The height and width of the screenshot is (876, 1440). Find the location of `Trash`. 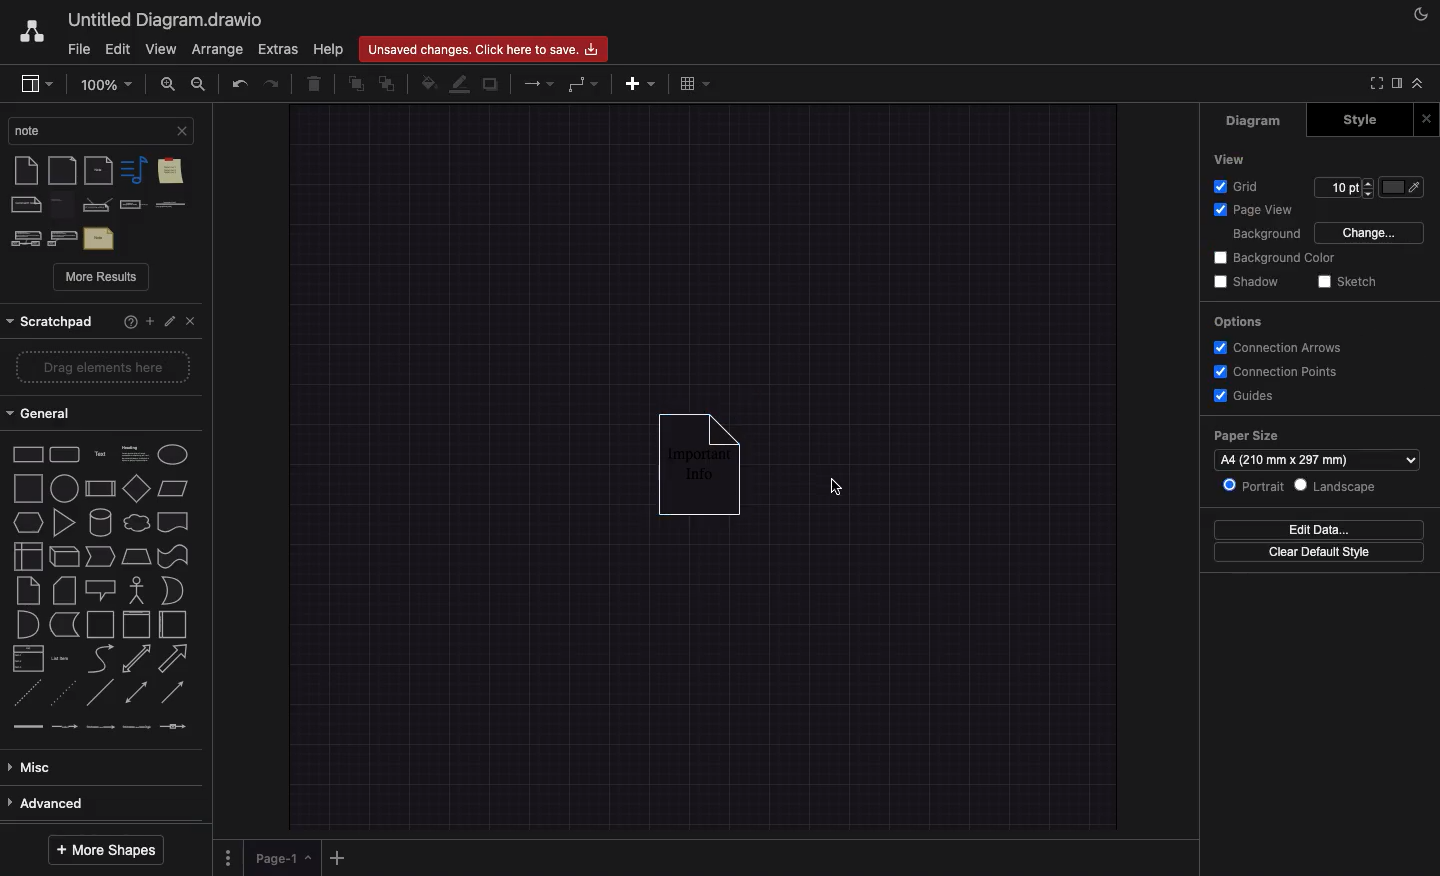

Trash is located at coordinates (312, 81).